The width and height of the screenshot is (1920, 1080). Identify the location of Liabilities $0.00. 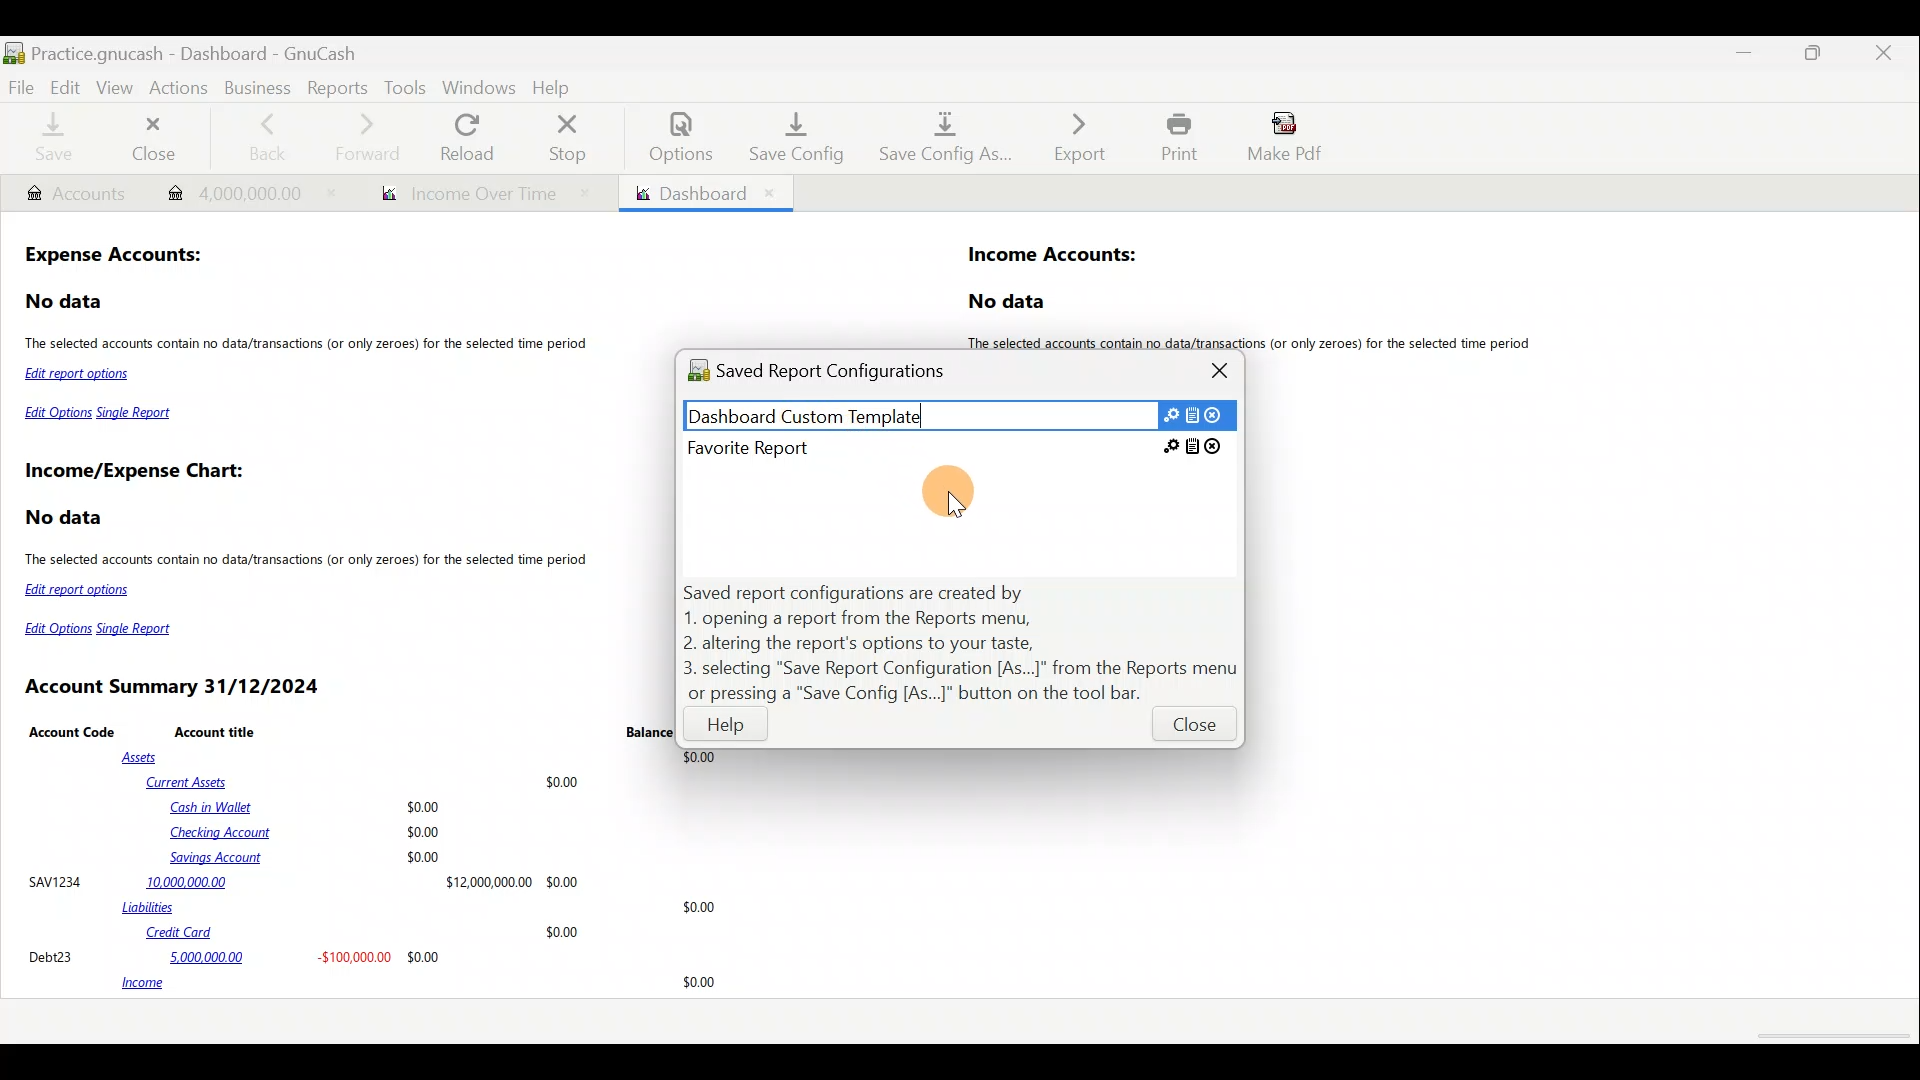
(423, 907).